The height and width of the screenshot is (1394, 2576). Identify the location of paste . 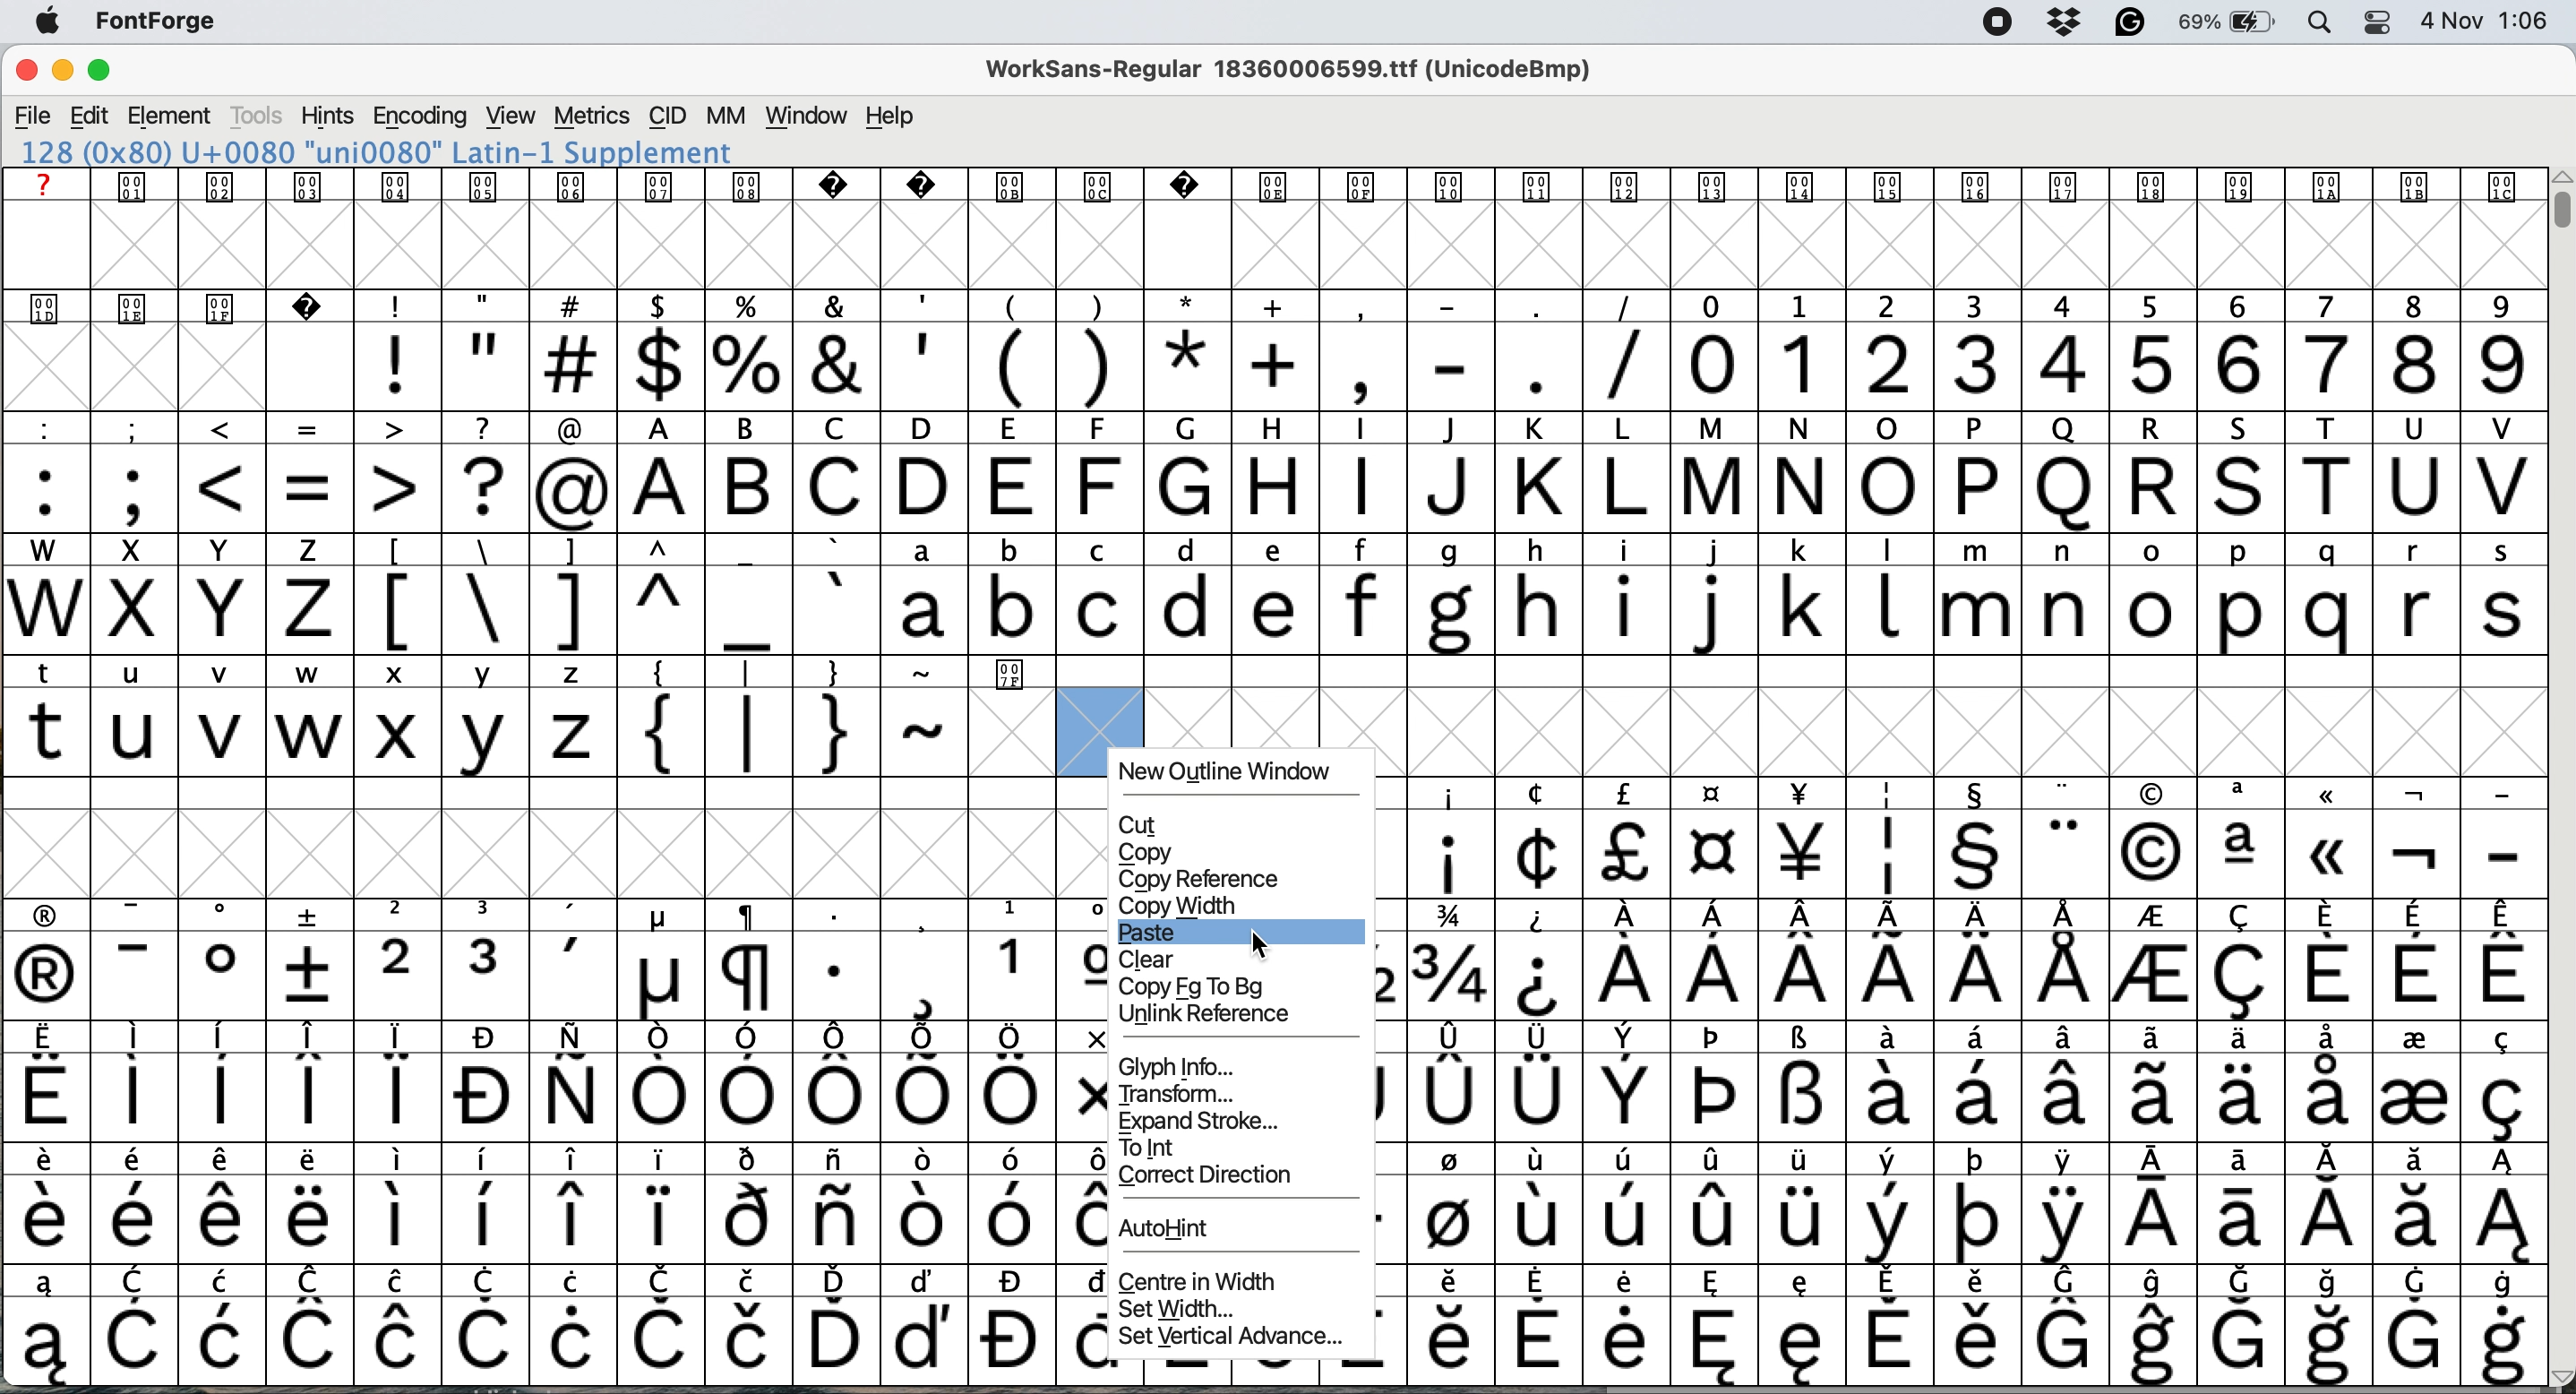
(1158, 935).